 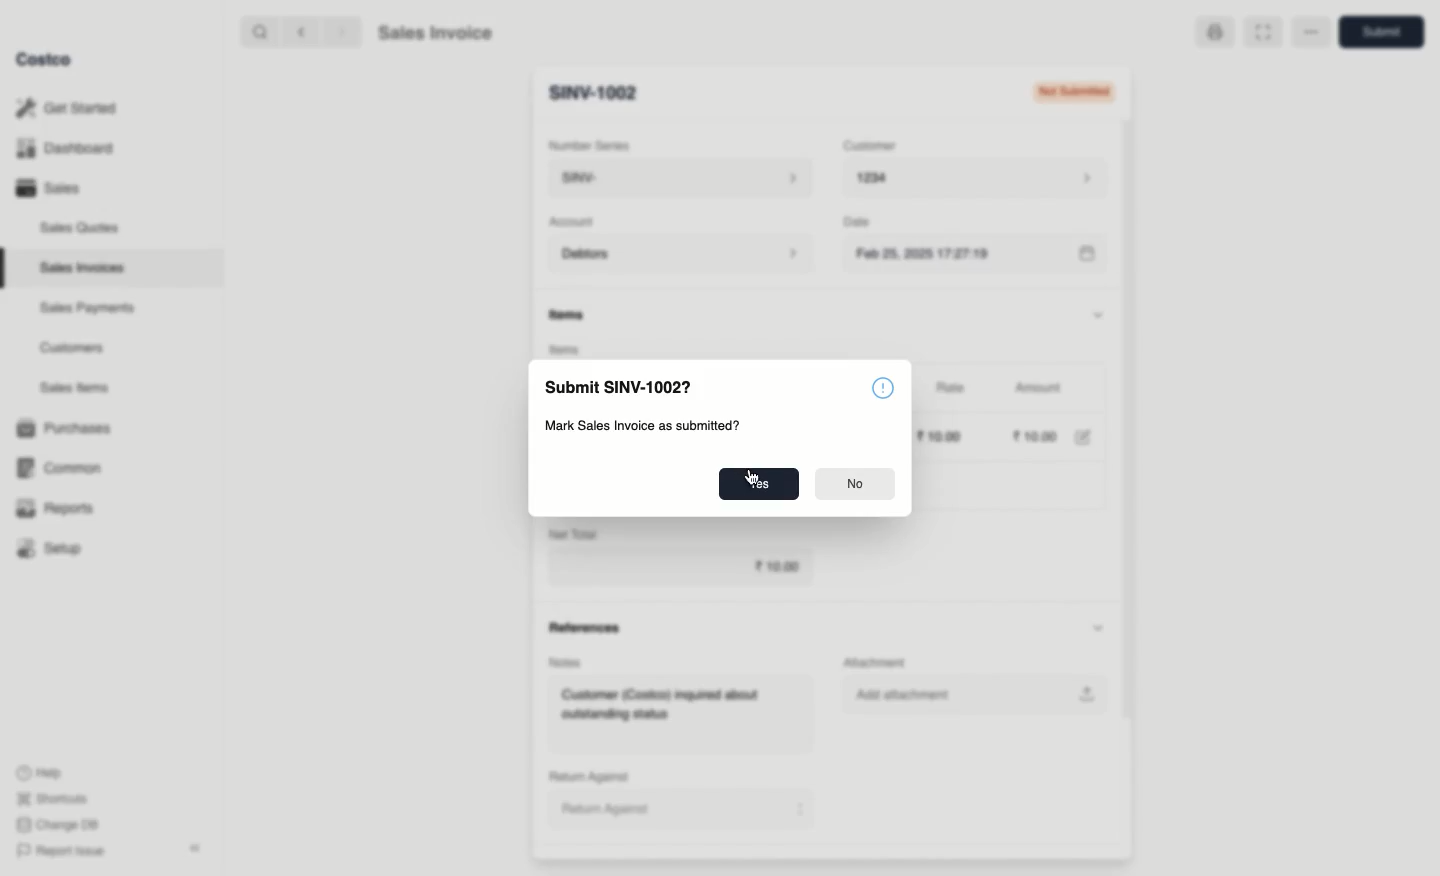 I want to click on ‘Account, so click(x=574, y=222).